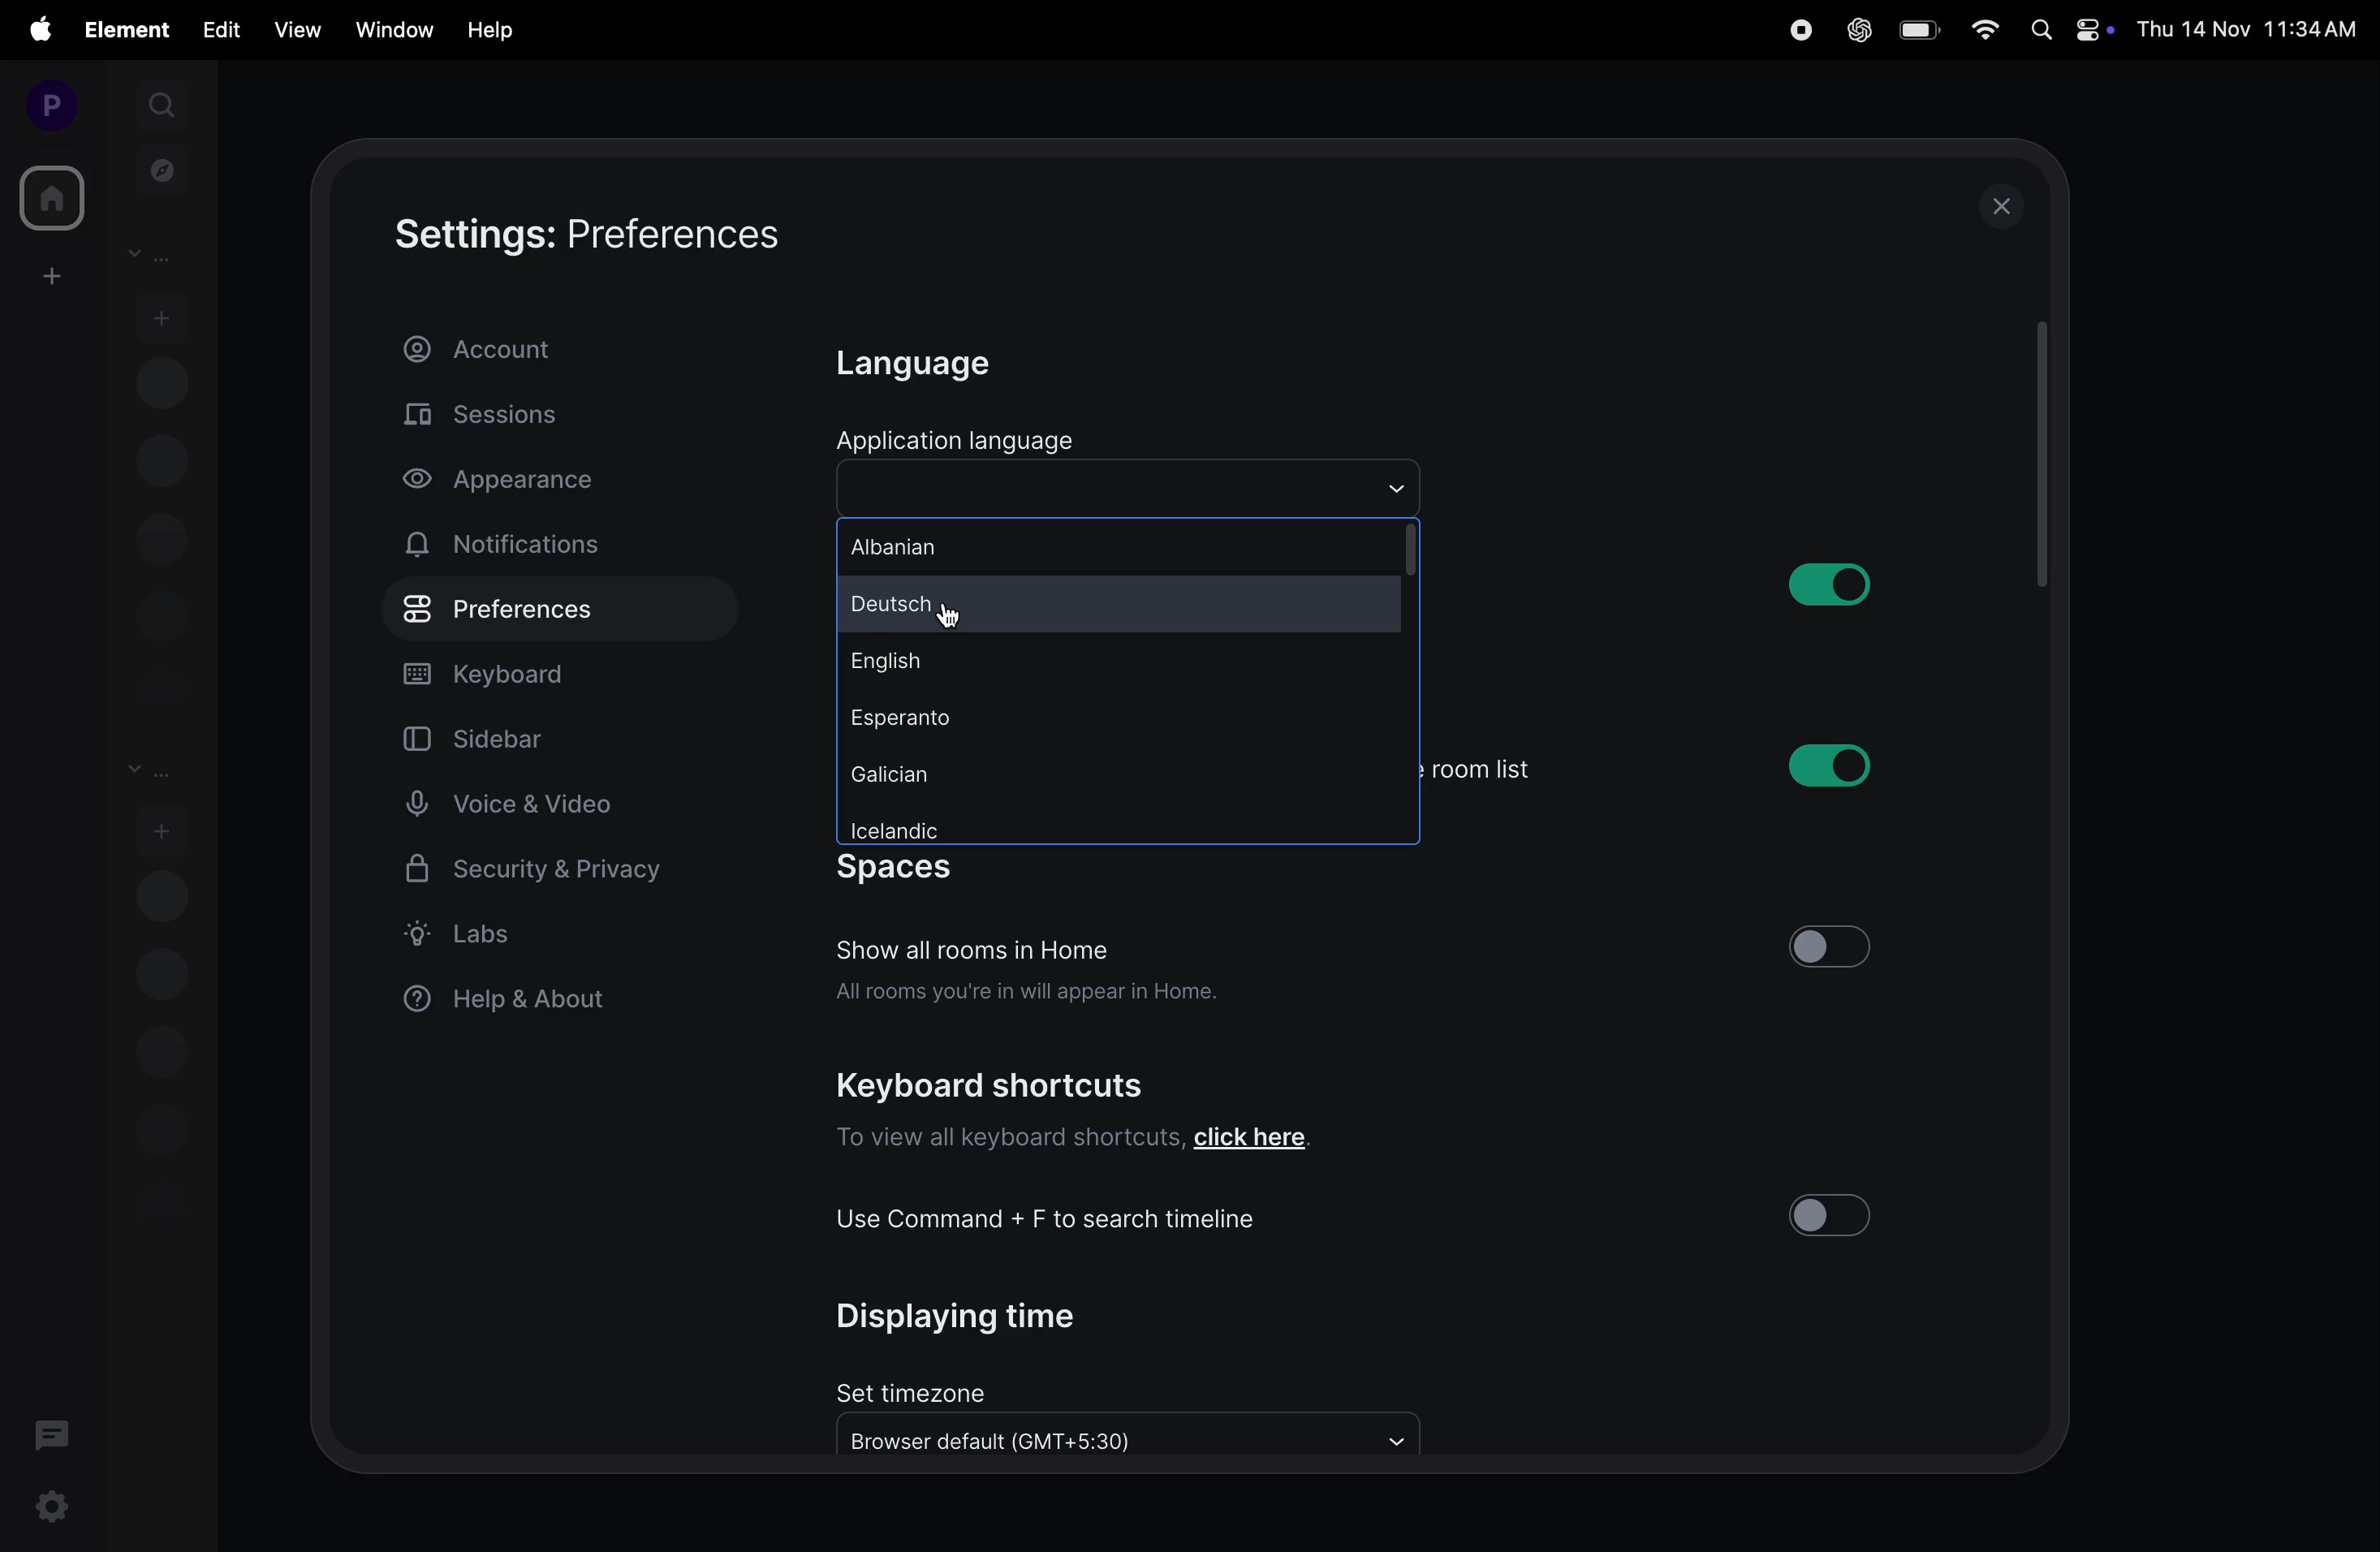  I want to click on icelandic, so click(1125, 827).